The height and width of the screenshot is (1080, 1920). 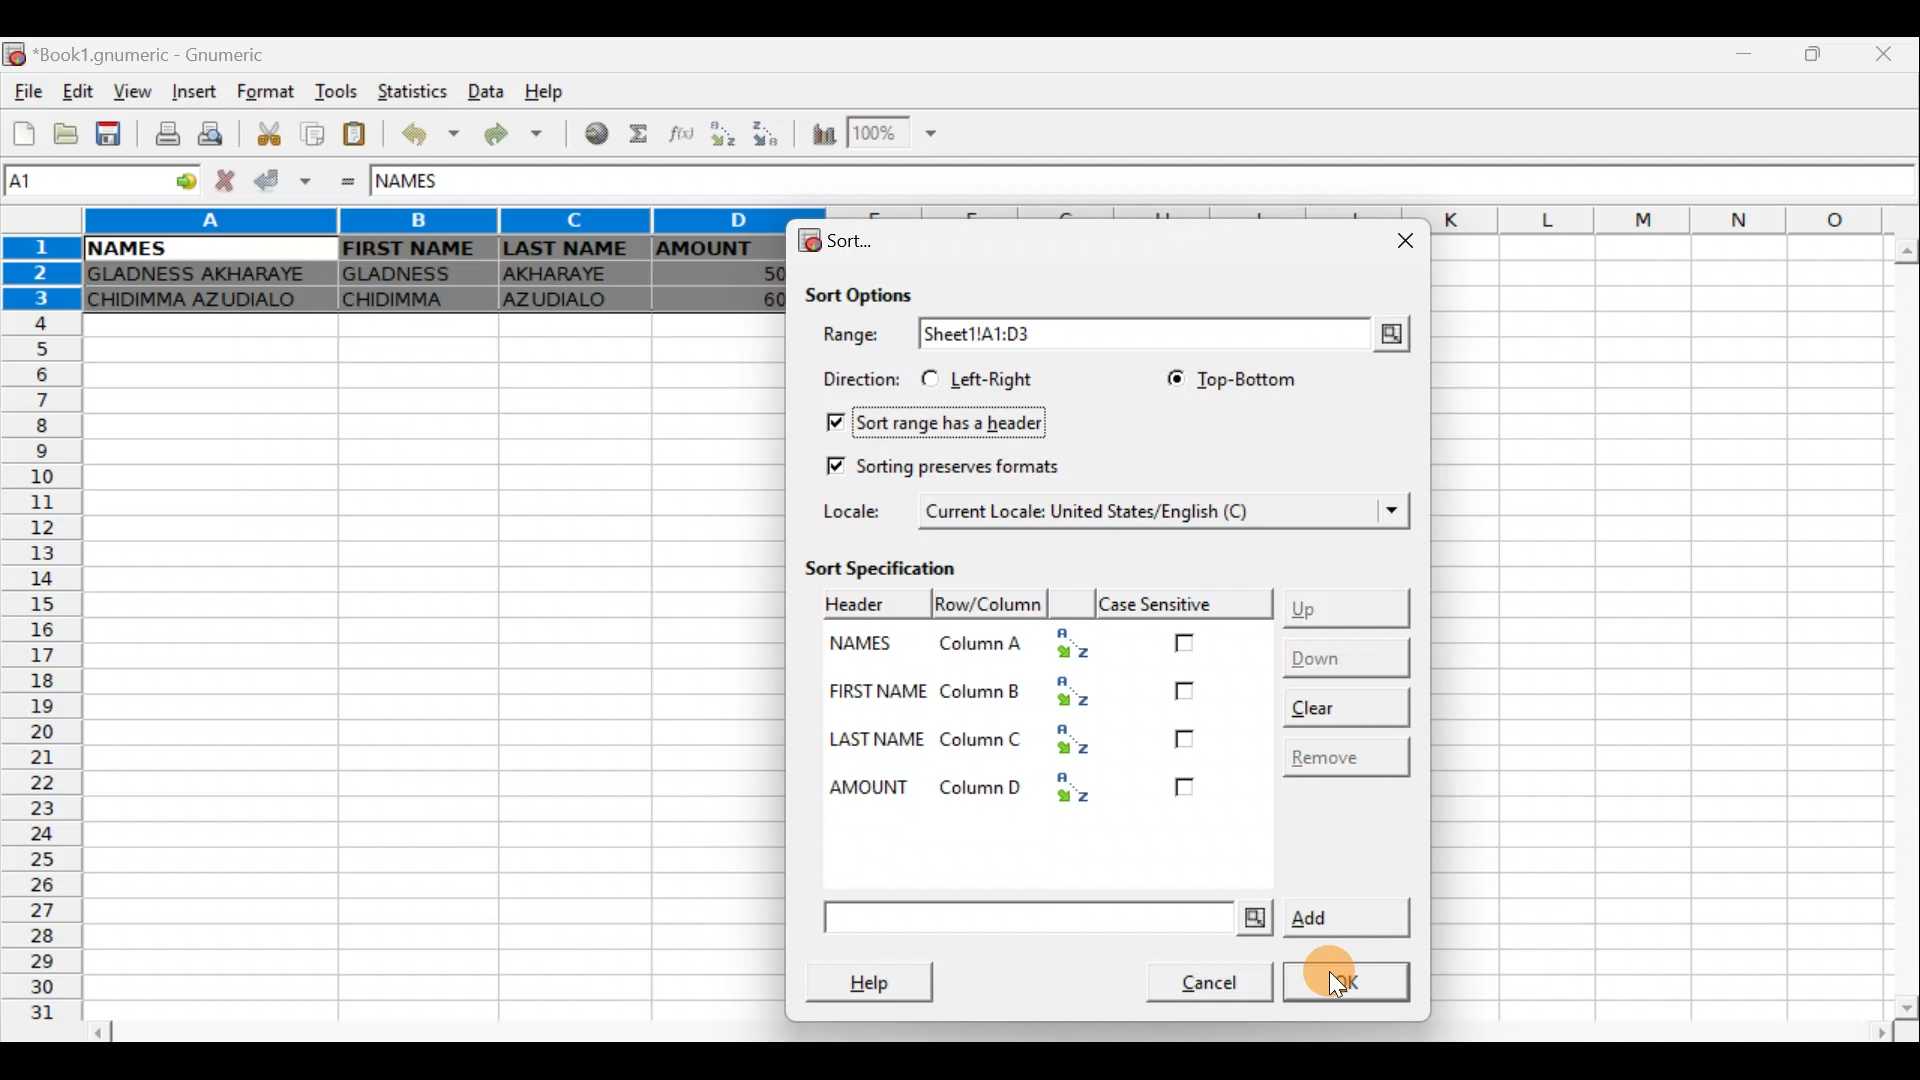 I want to click on Open a file, so click(x=68, y=133).